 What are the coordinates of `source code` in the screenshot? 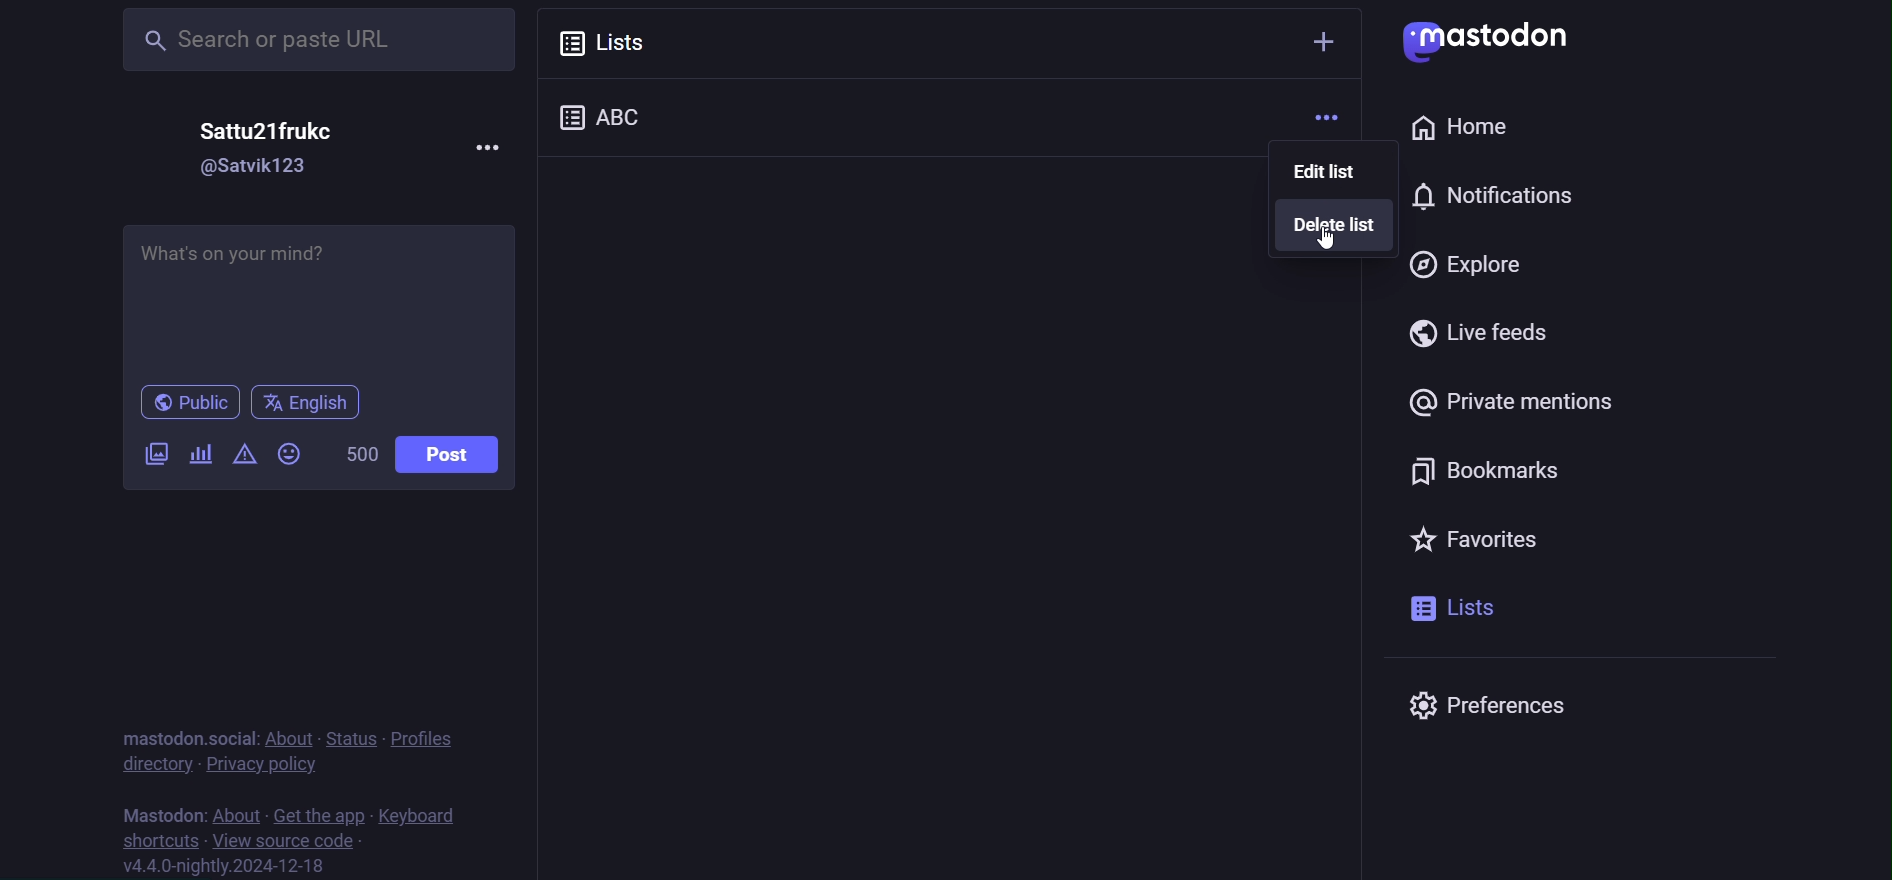 It's located at (285, 839).